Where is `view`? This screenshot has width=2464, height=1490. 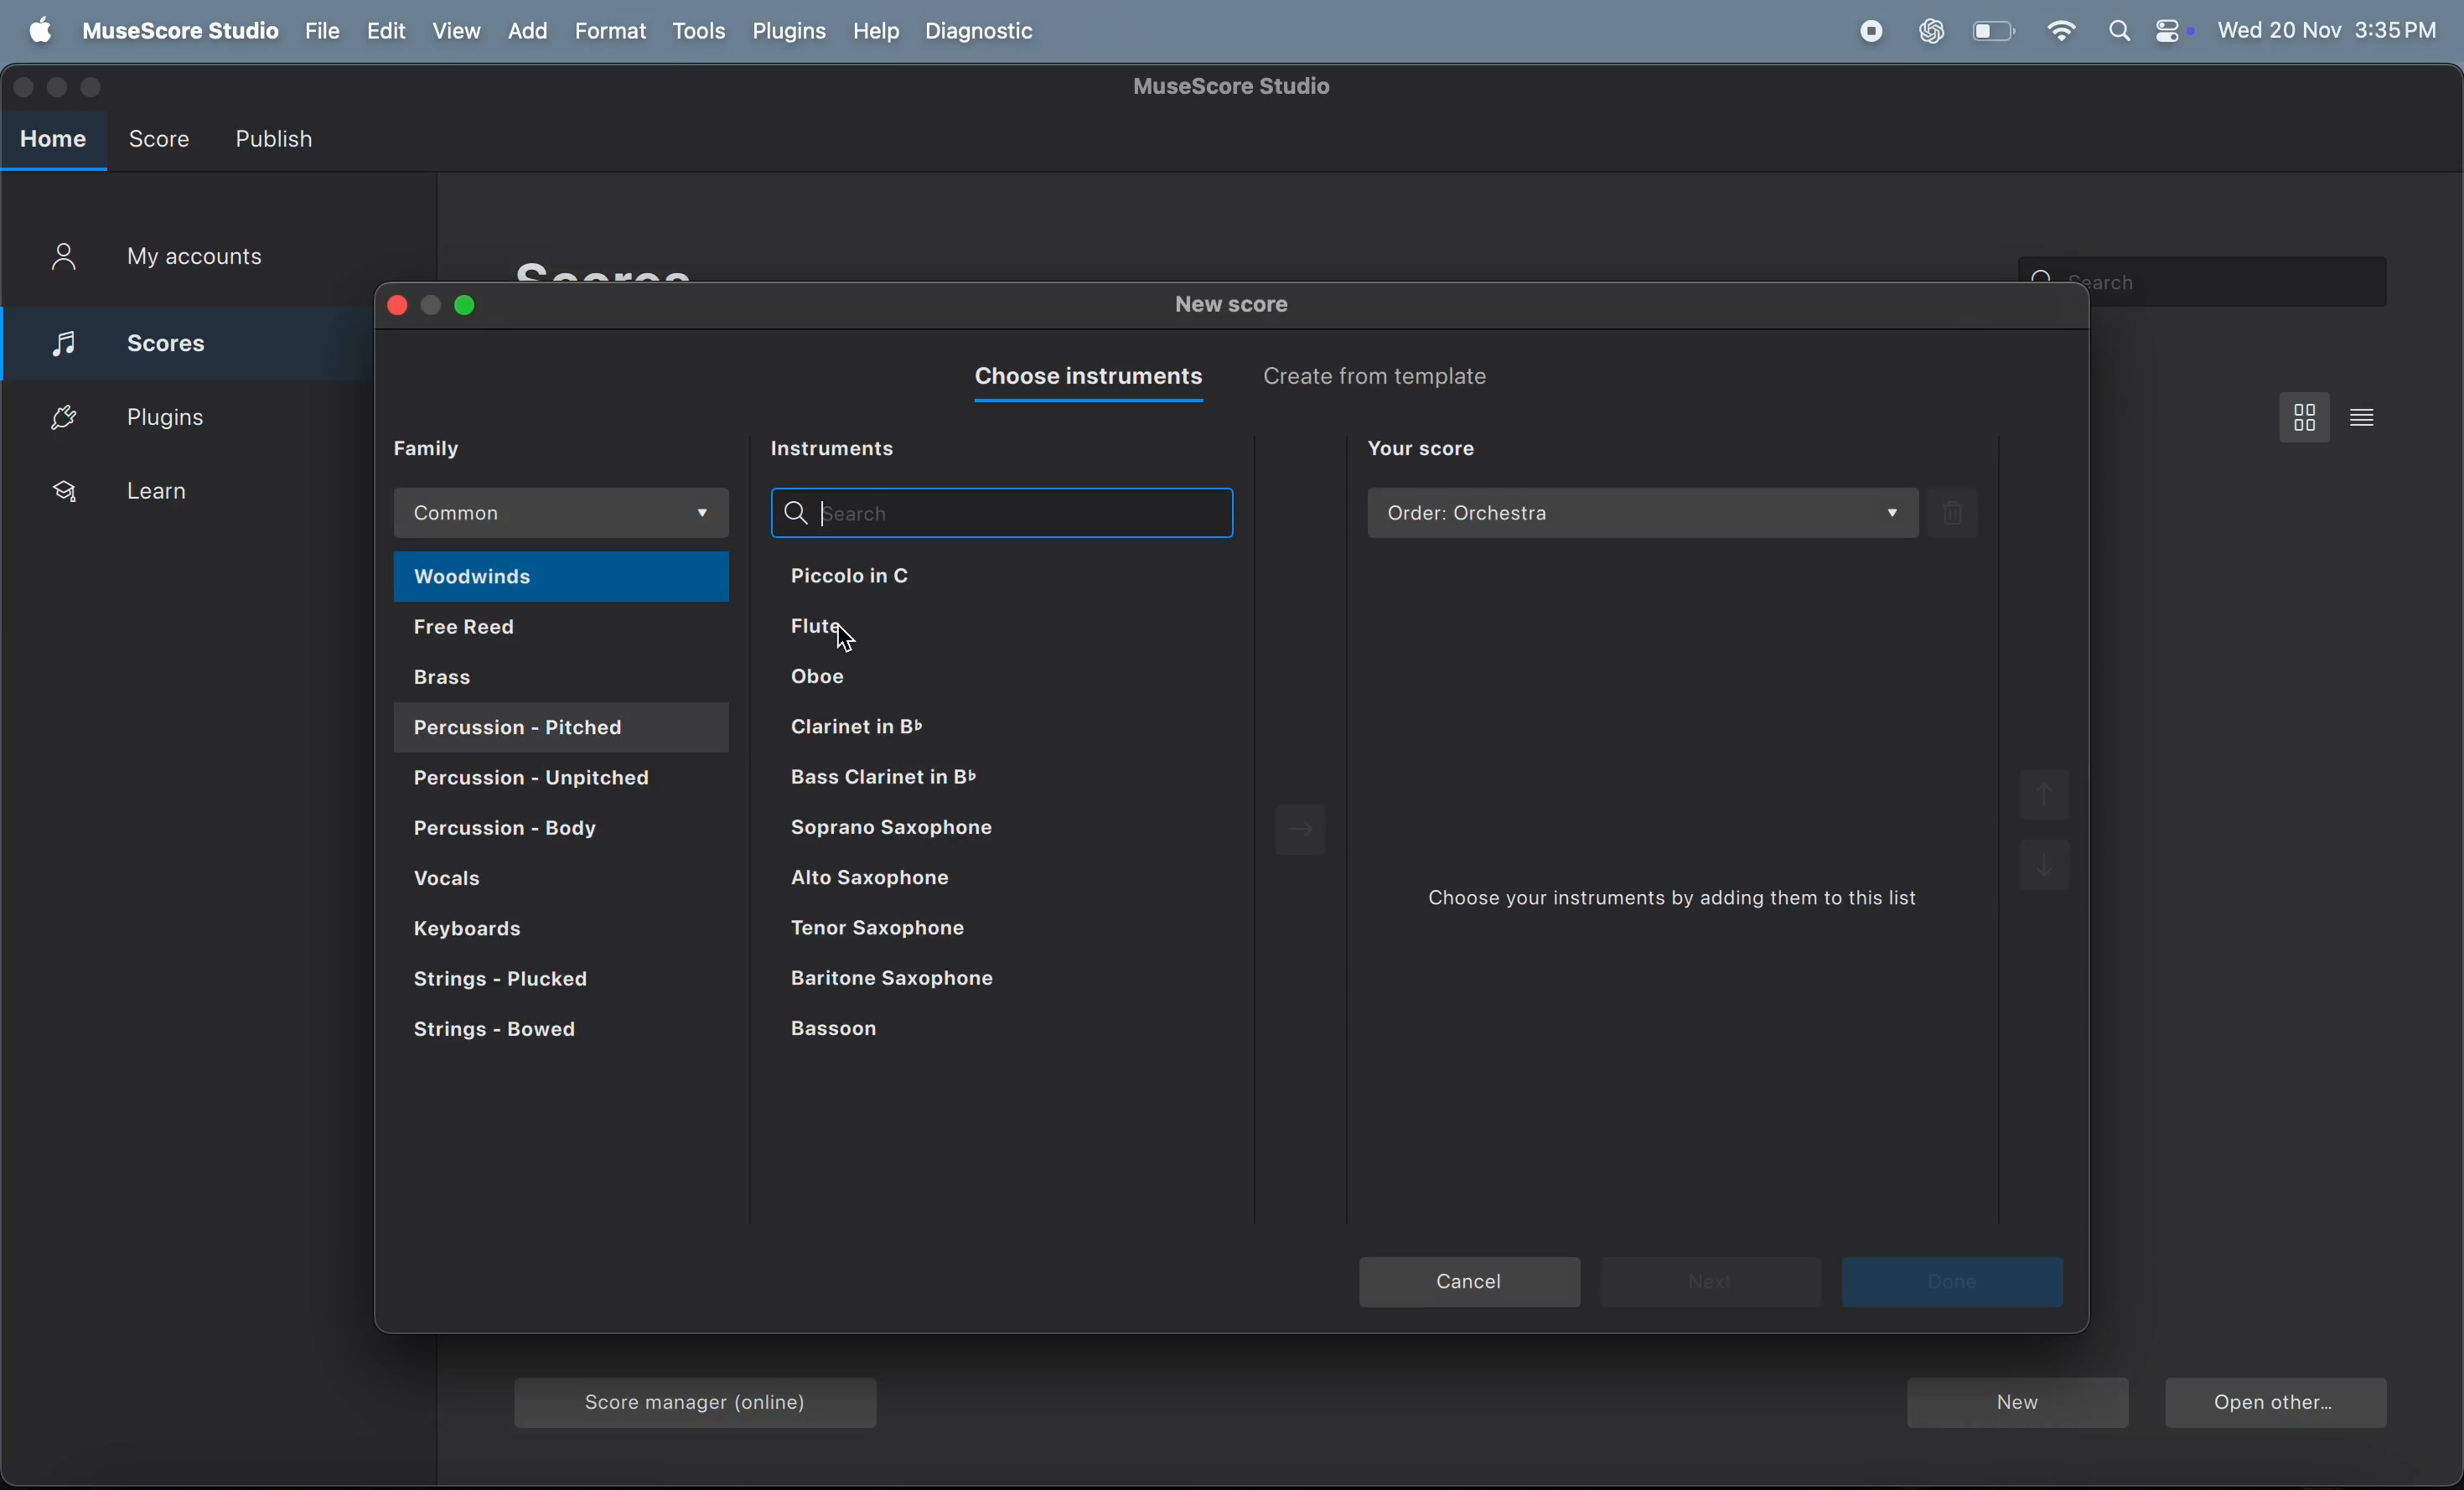
view is located at coordinates (459, 31).